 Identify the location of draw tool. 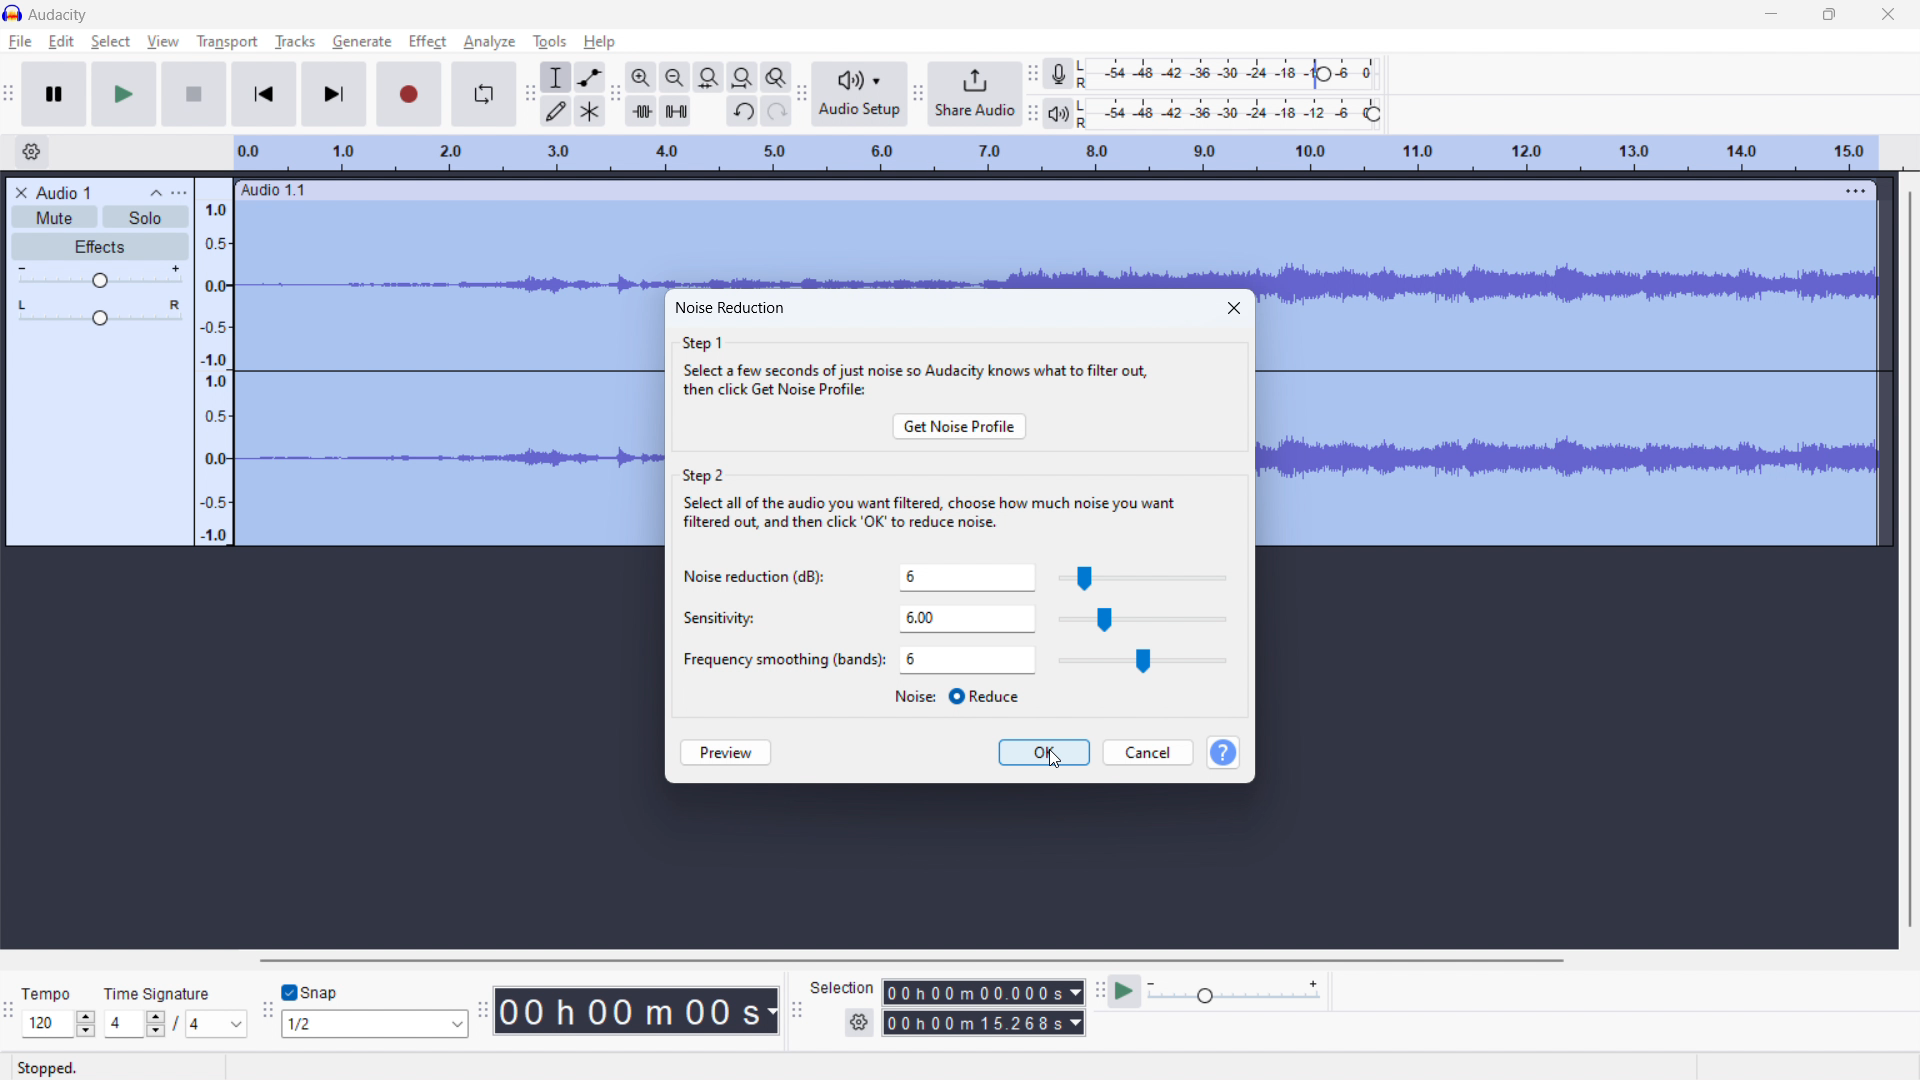
(556, 110).